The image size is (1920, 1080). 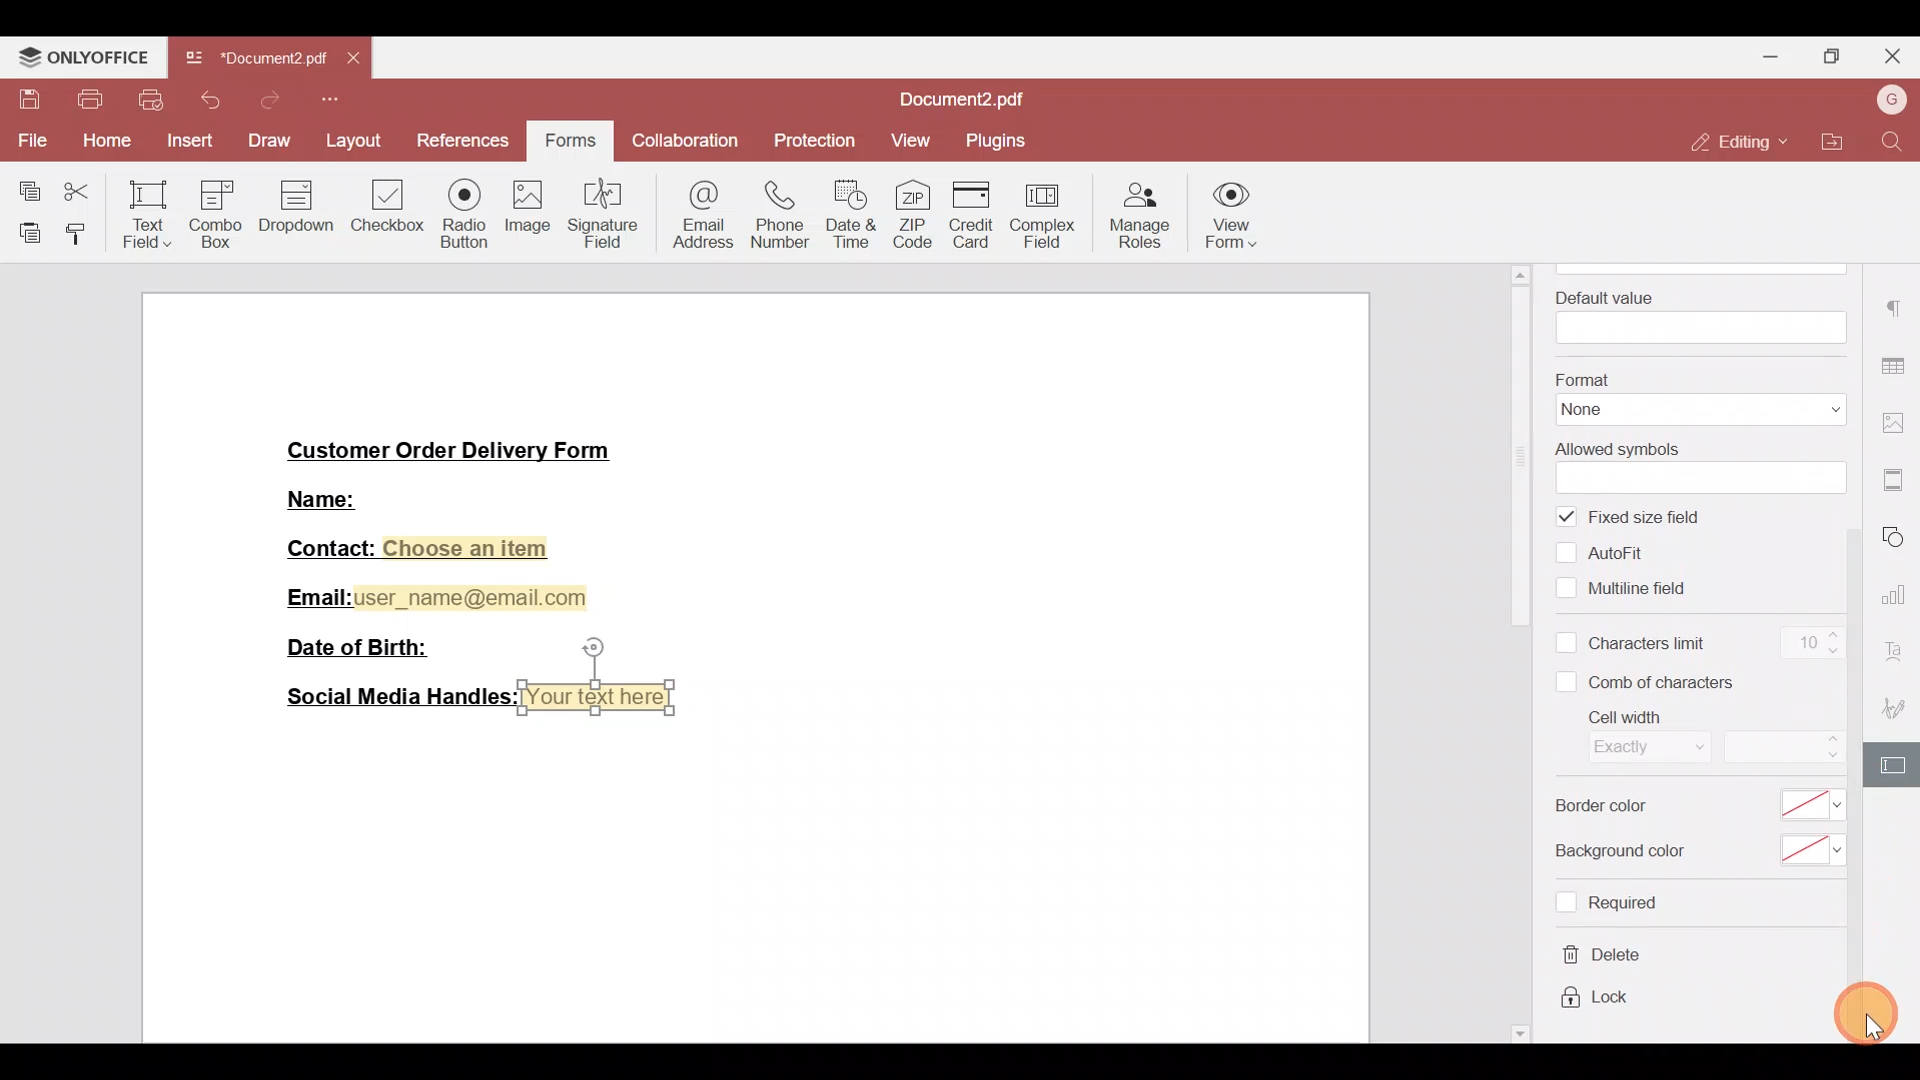 What do you see at coordinates (141, 216) in the screenshot?
I see `Text field` at bounding box center [141, 216].